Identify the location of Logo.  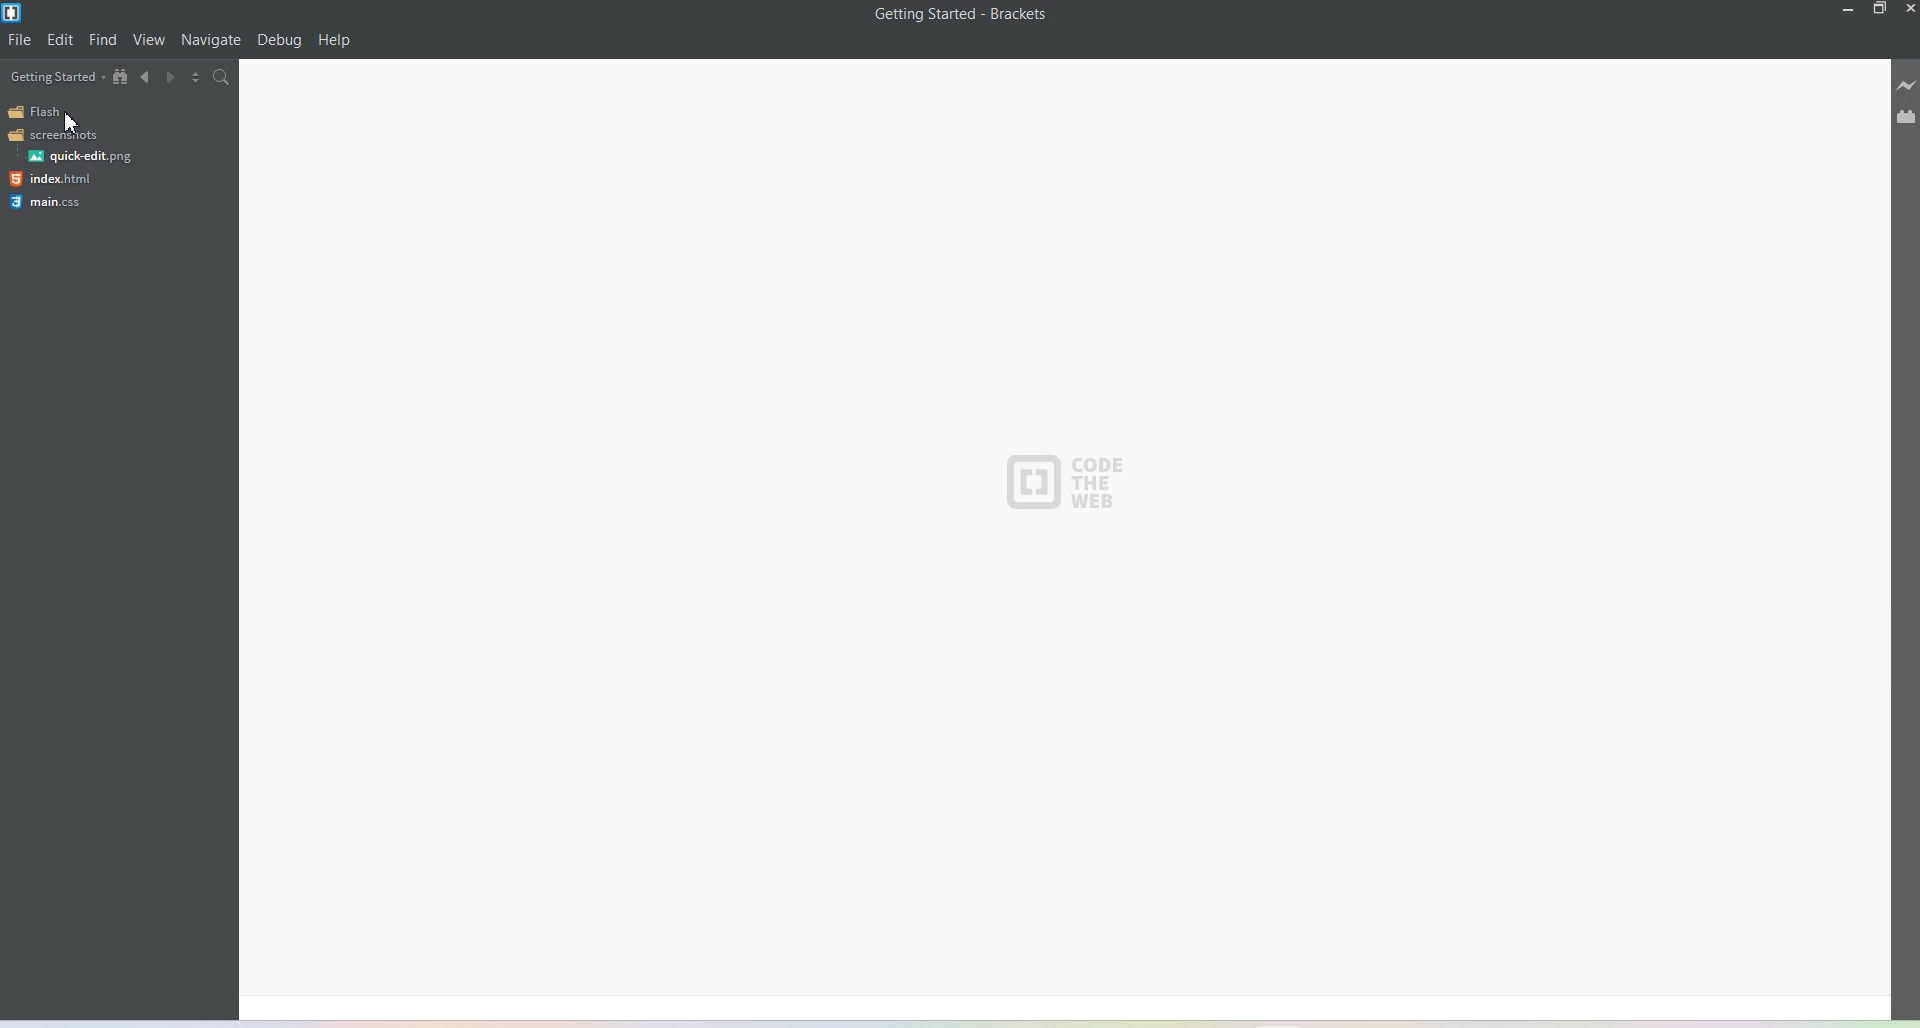
(51, 202).